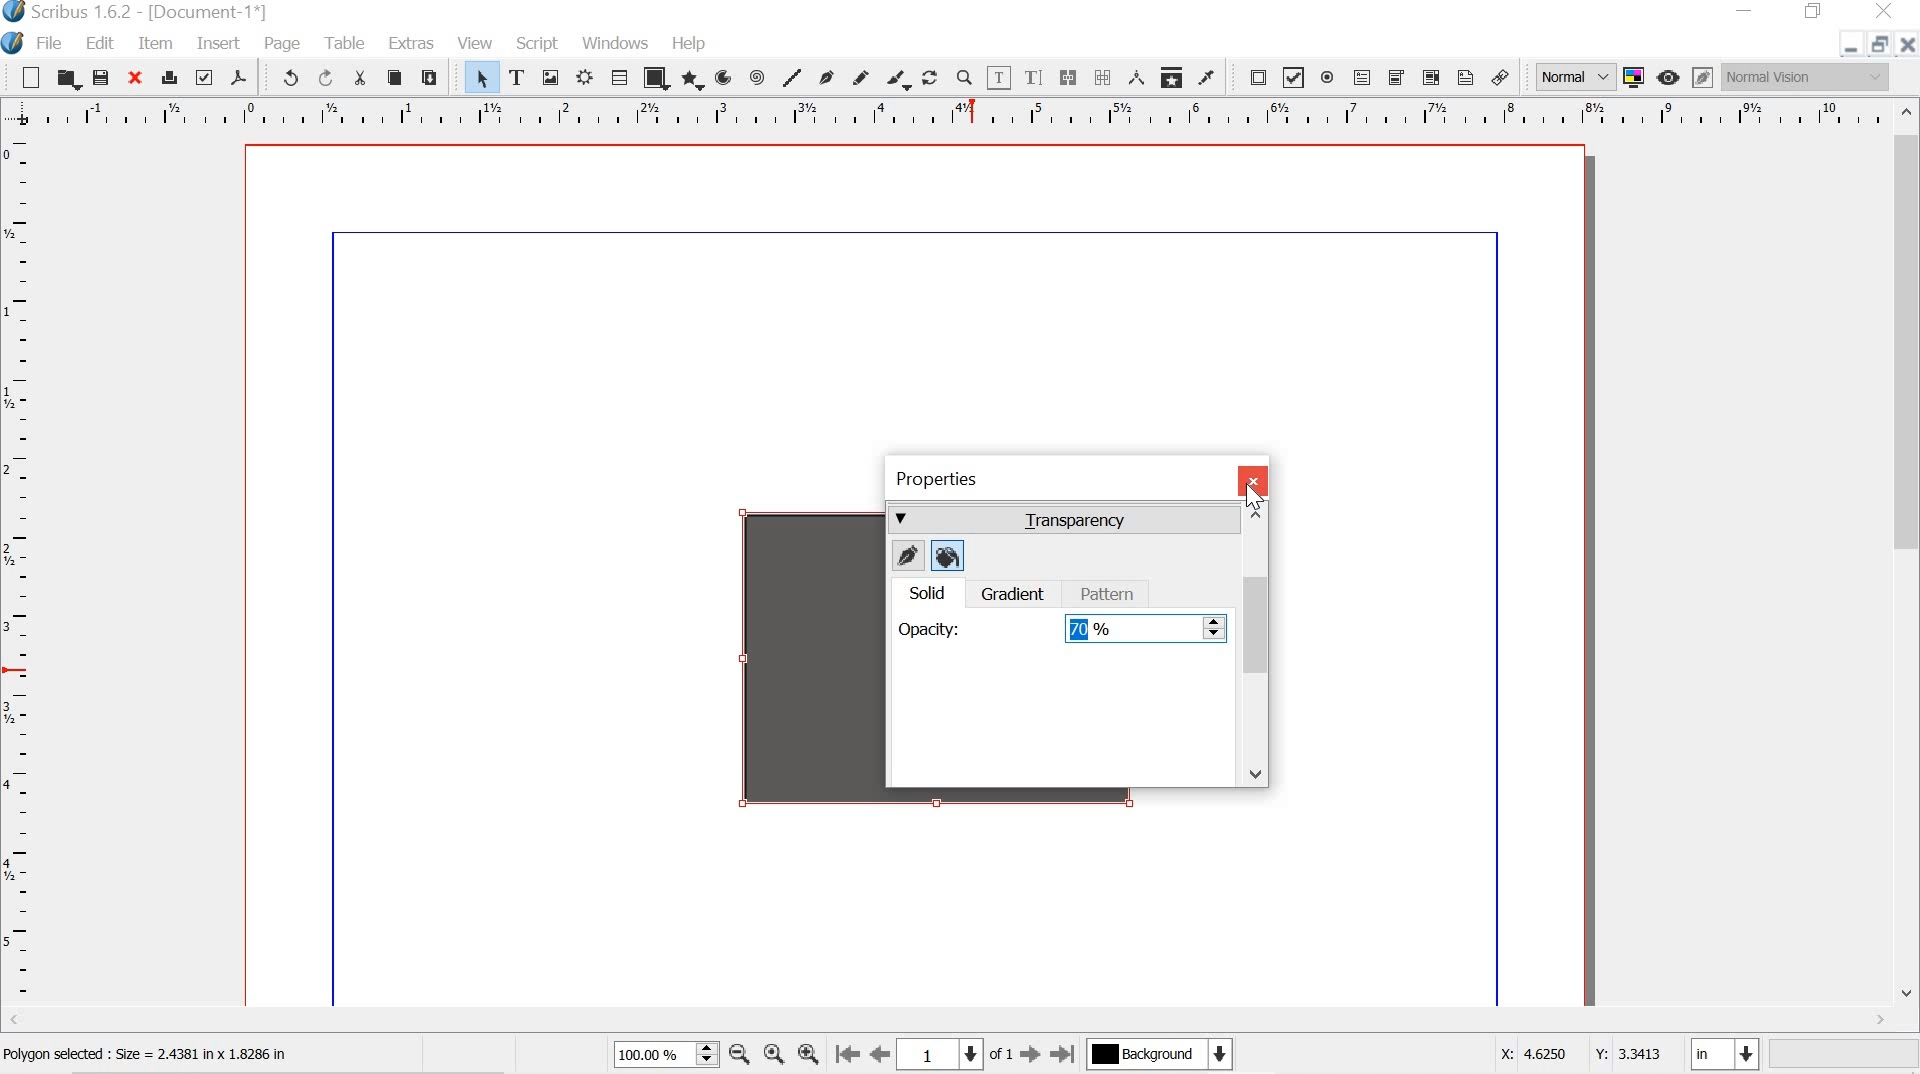 This screenshot has height=1074, width=1920. Describe the element at coordinates (999, 78) in the screenshot. I see `edit contents of frame` at that location.